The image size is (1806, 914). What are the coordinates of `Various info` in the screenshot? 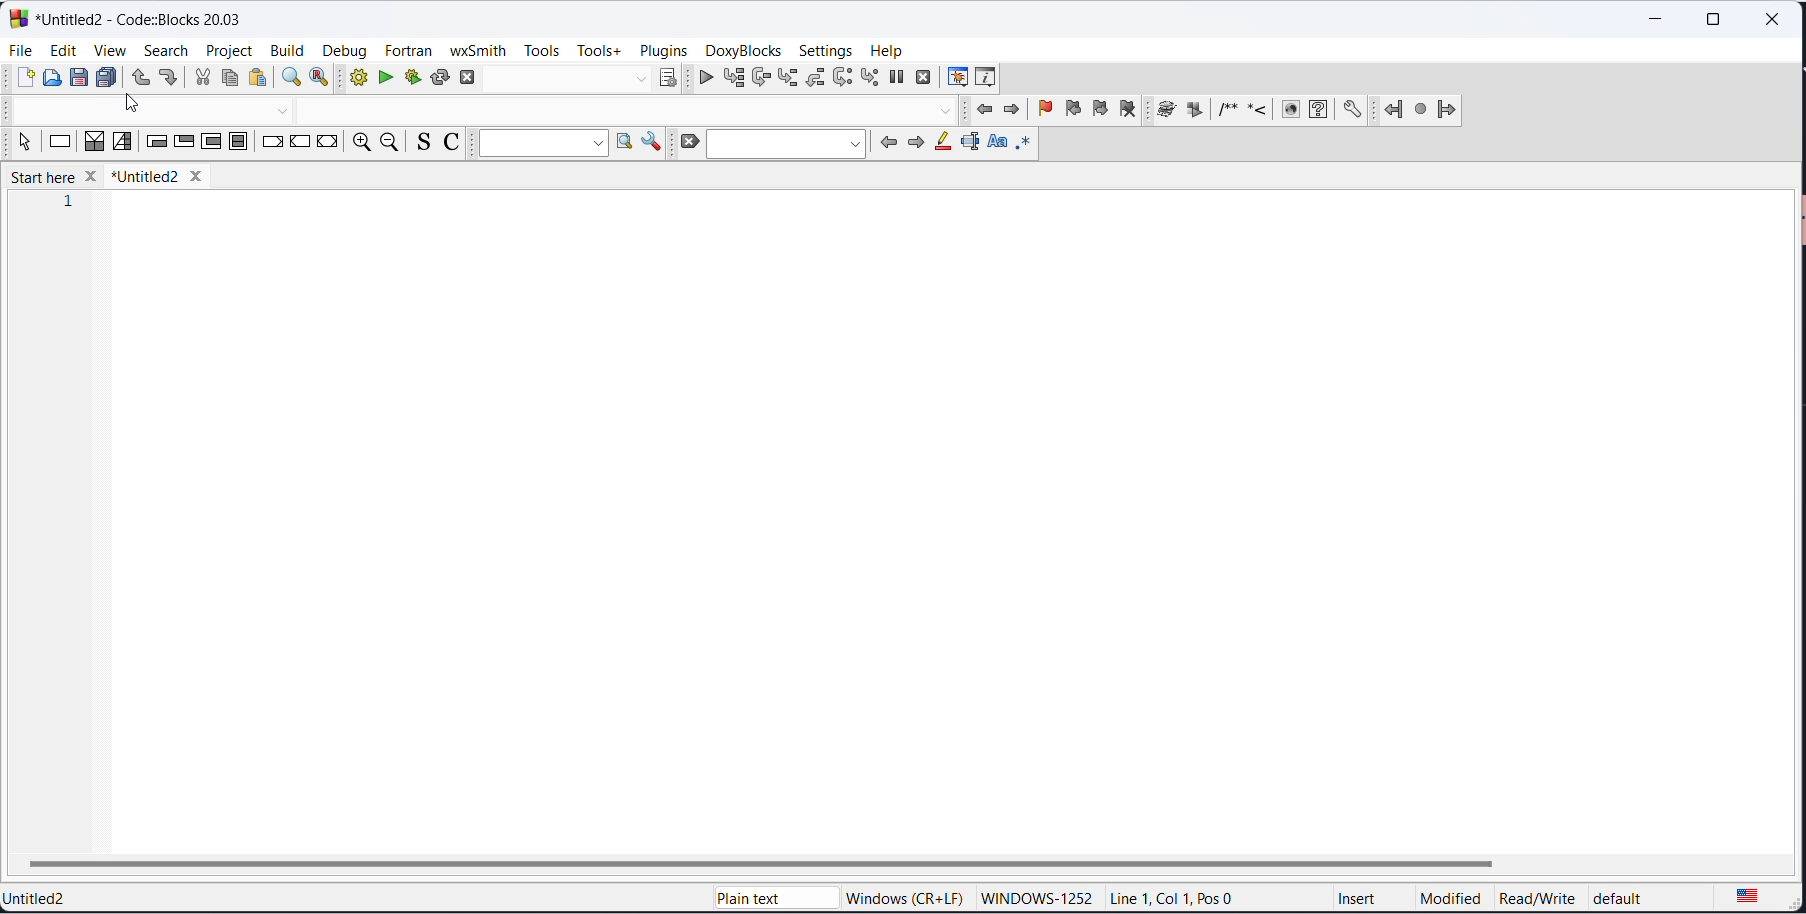 It's located at (991, 78).